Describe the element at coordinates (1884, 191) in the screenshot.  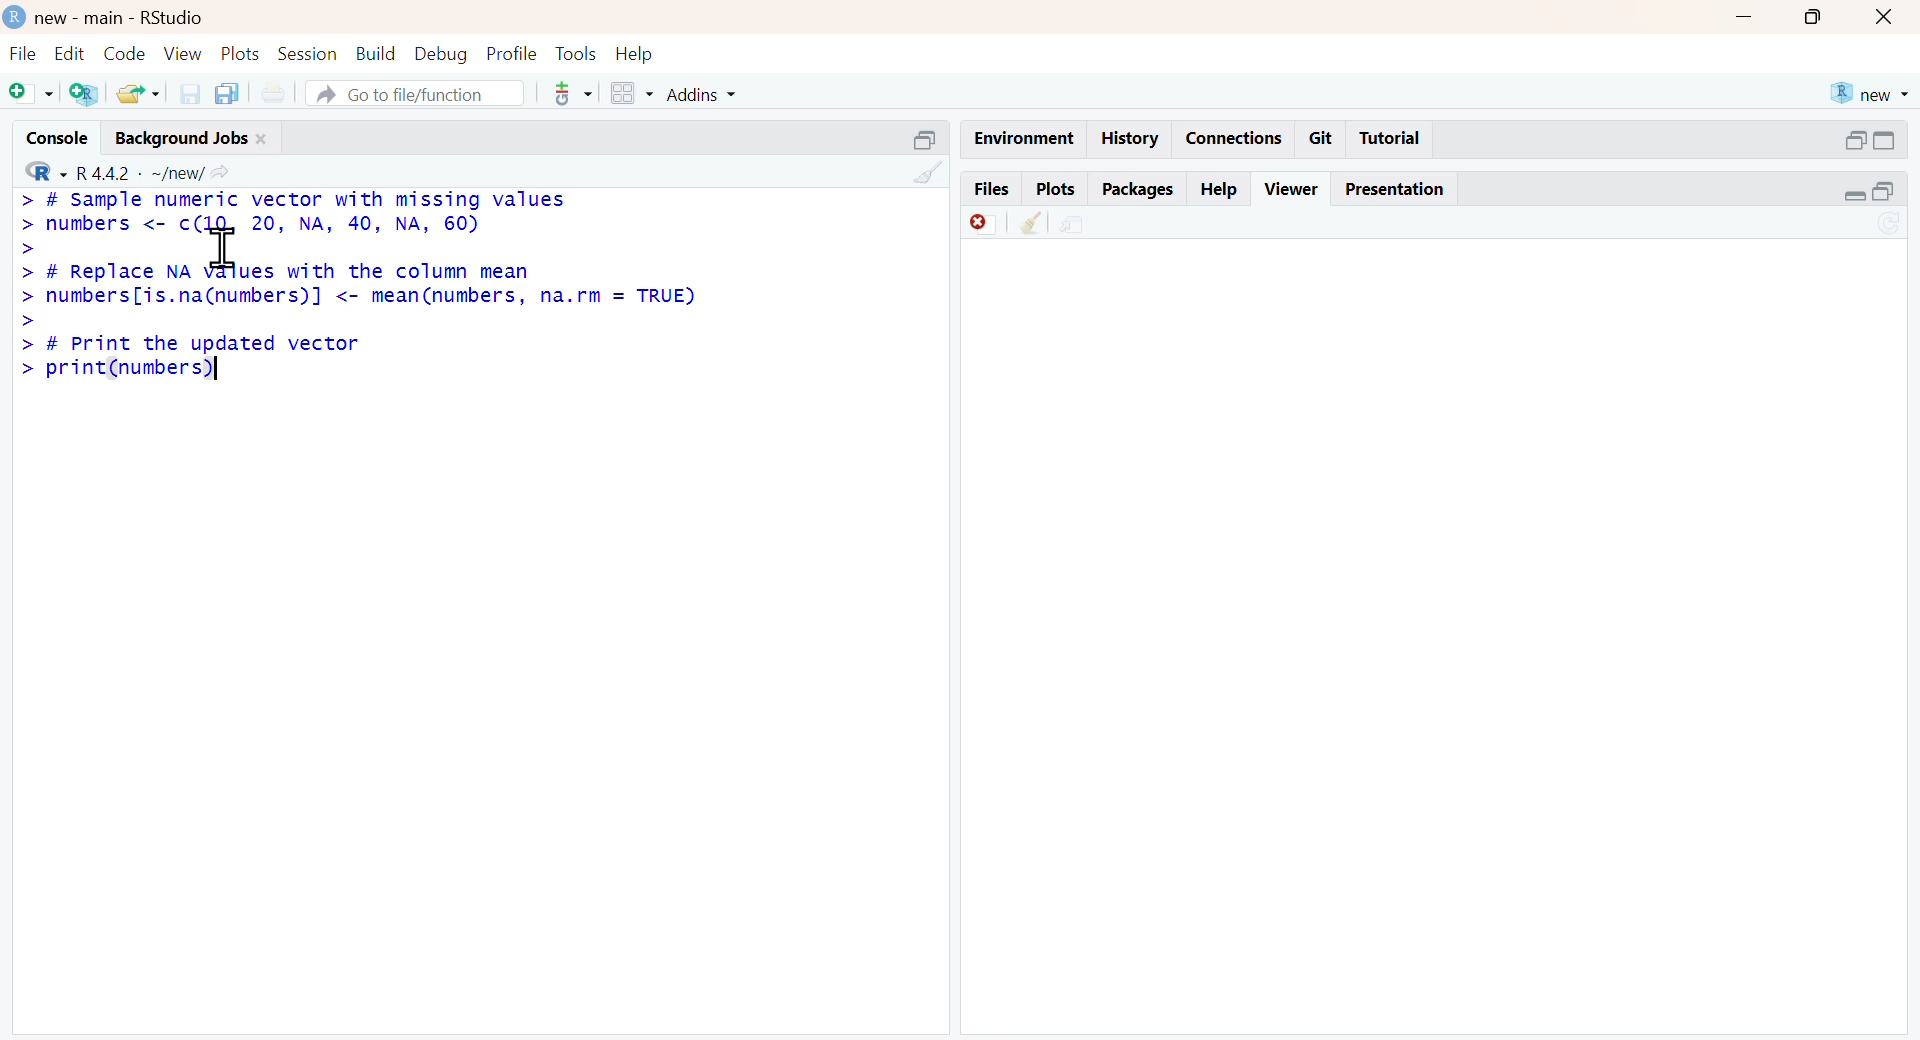
I see `open in separate window` at that location.